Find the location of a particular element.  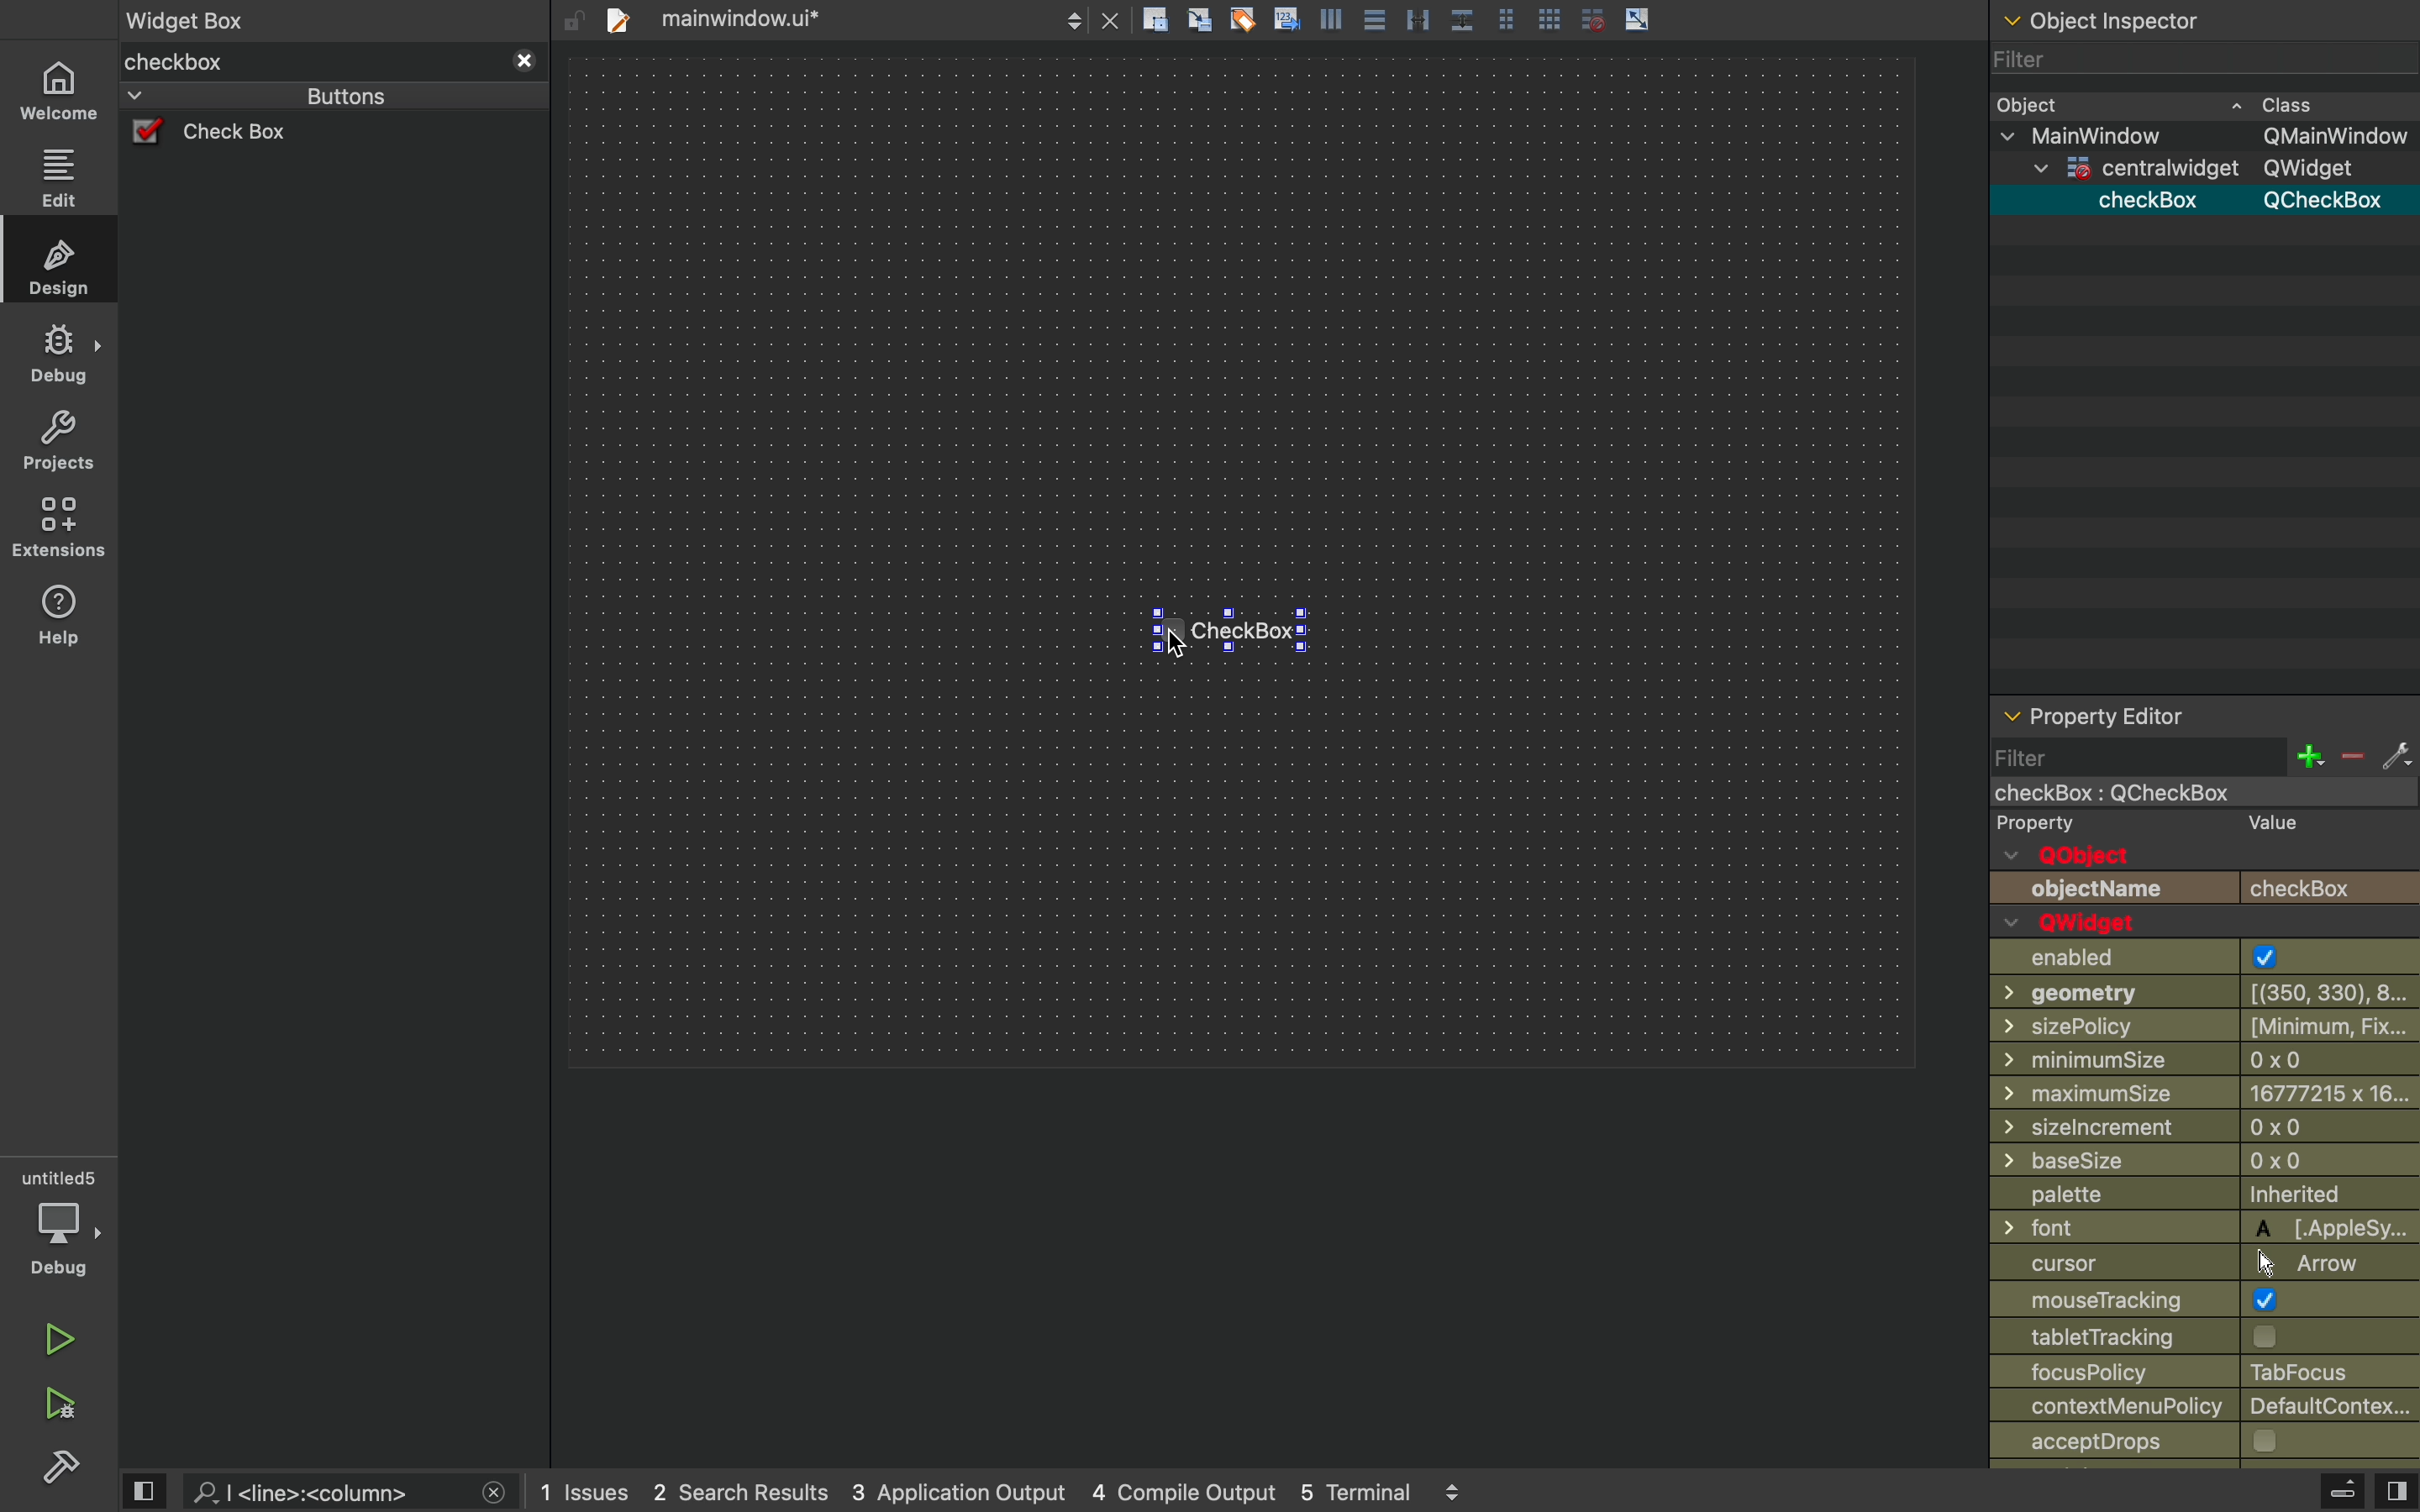

cursor is located at coordinates (2196, 1262).